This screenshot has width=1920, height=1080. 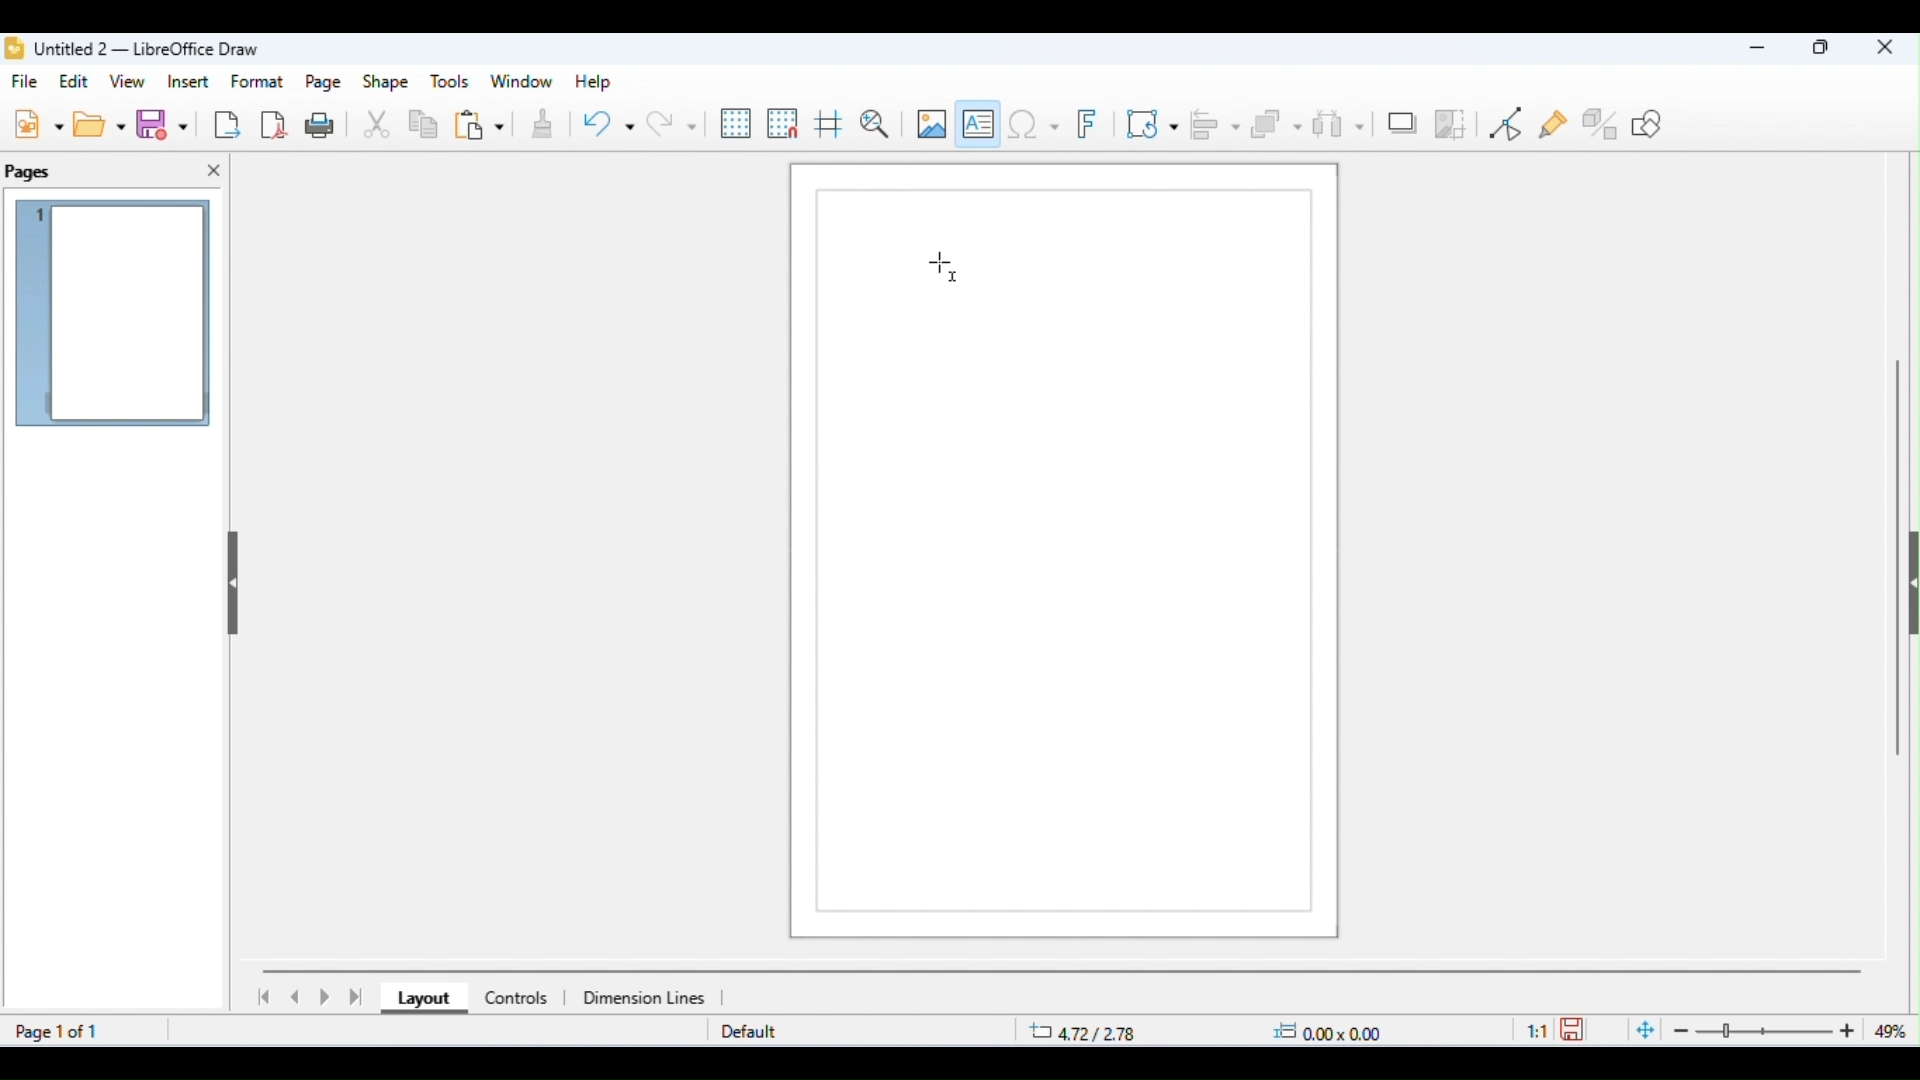 I want to click on export as pdf, so click(x=275, y=123).